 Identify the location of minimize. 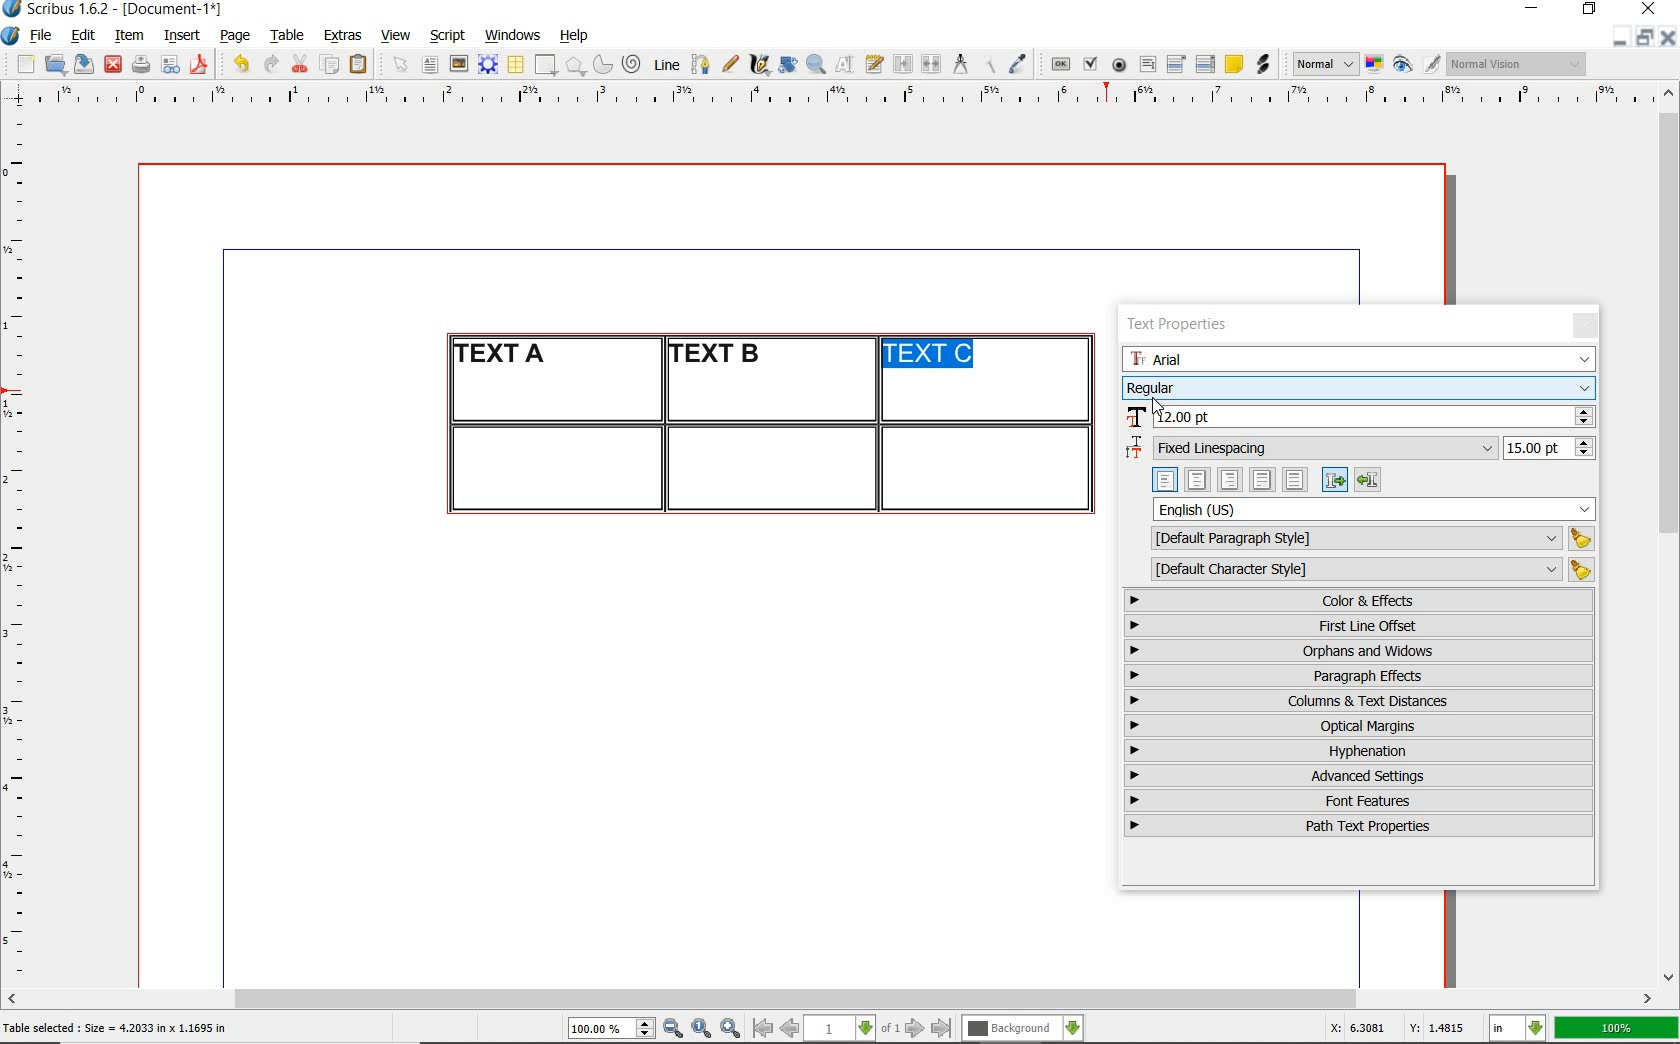
(1621, 36).